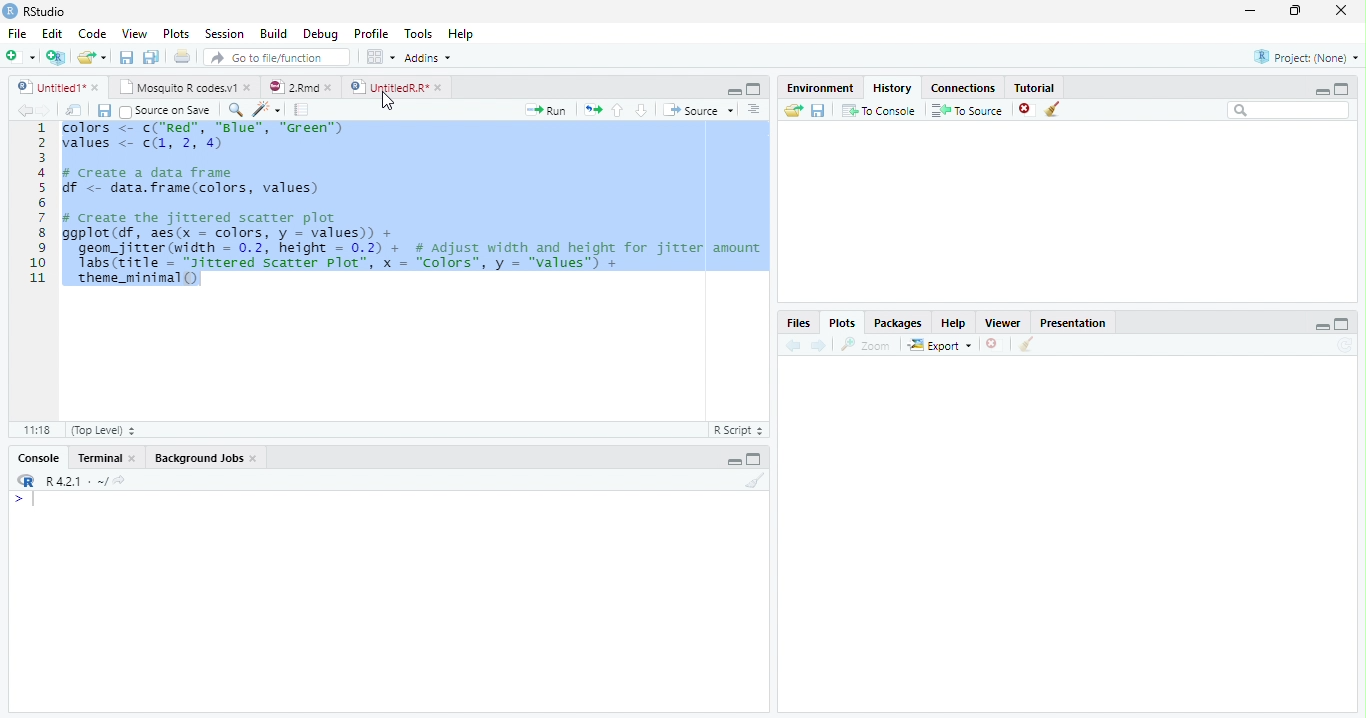 The height and width of the screenshot is (718, 1366). What do you see at coordinates (95, 88) in the screenshot?
I see `close` at bounding box center [95, 88].